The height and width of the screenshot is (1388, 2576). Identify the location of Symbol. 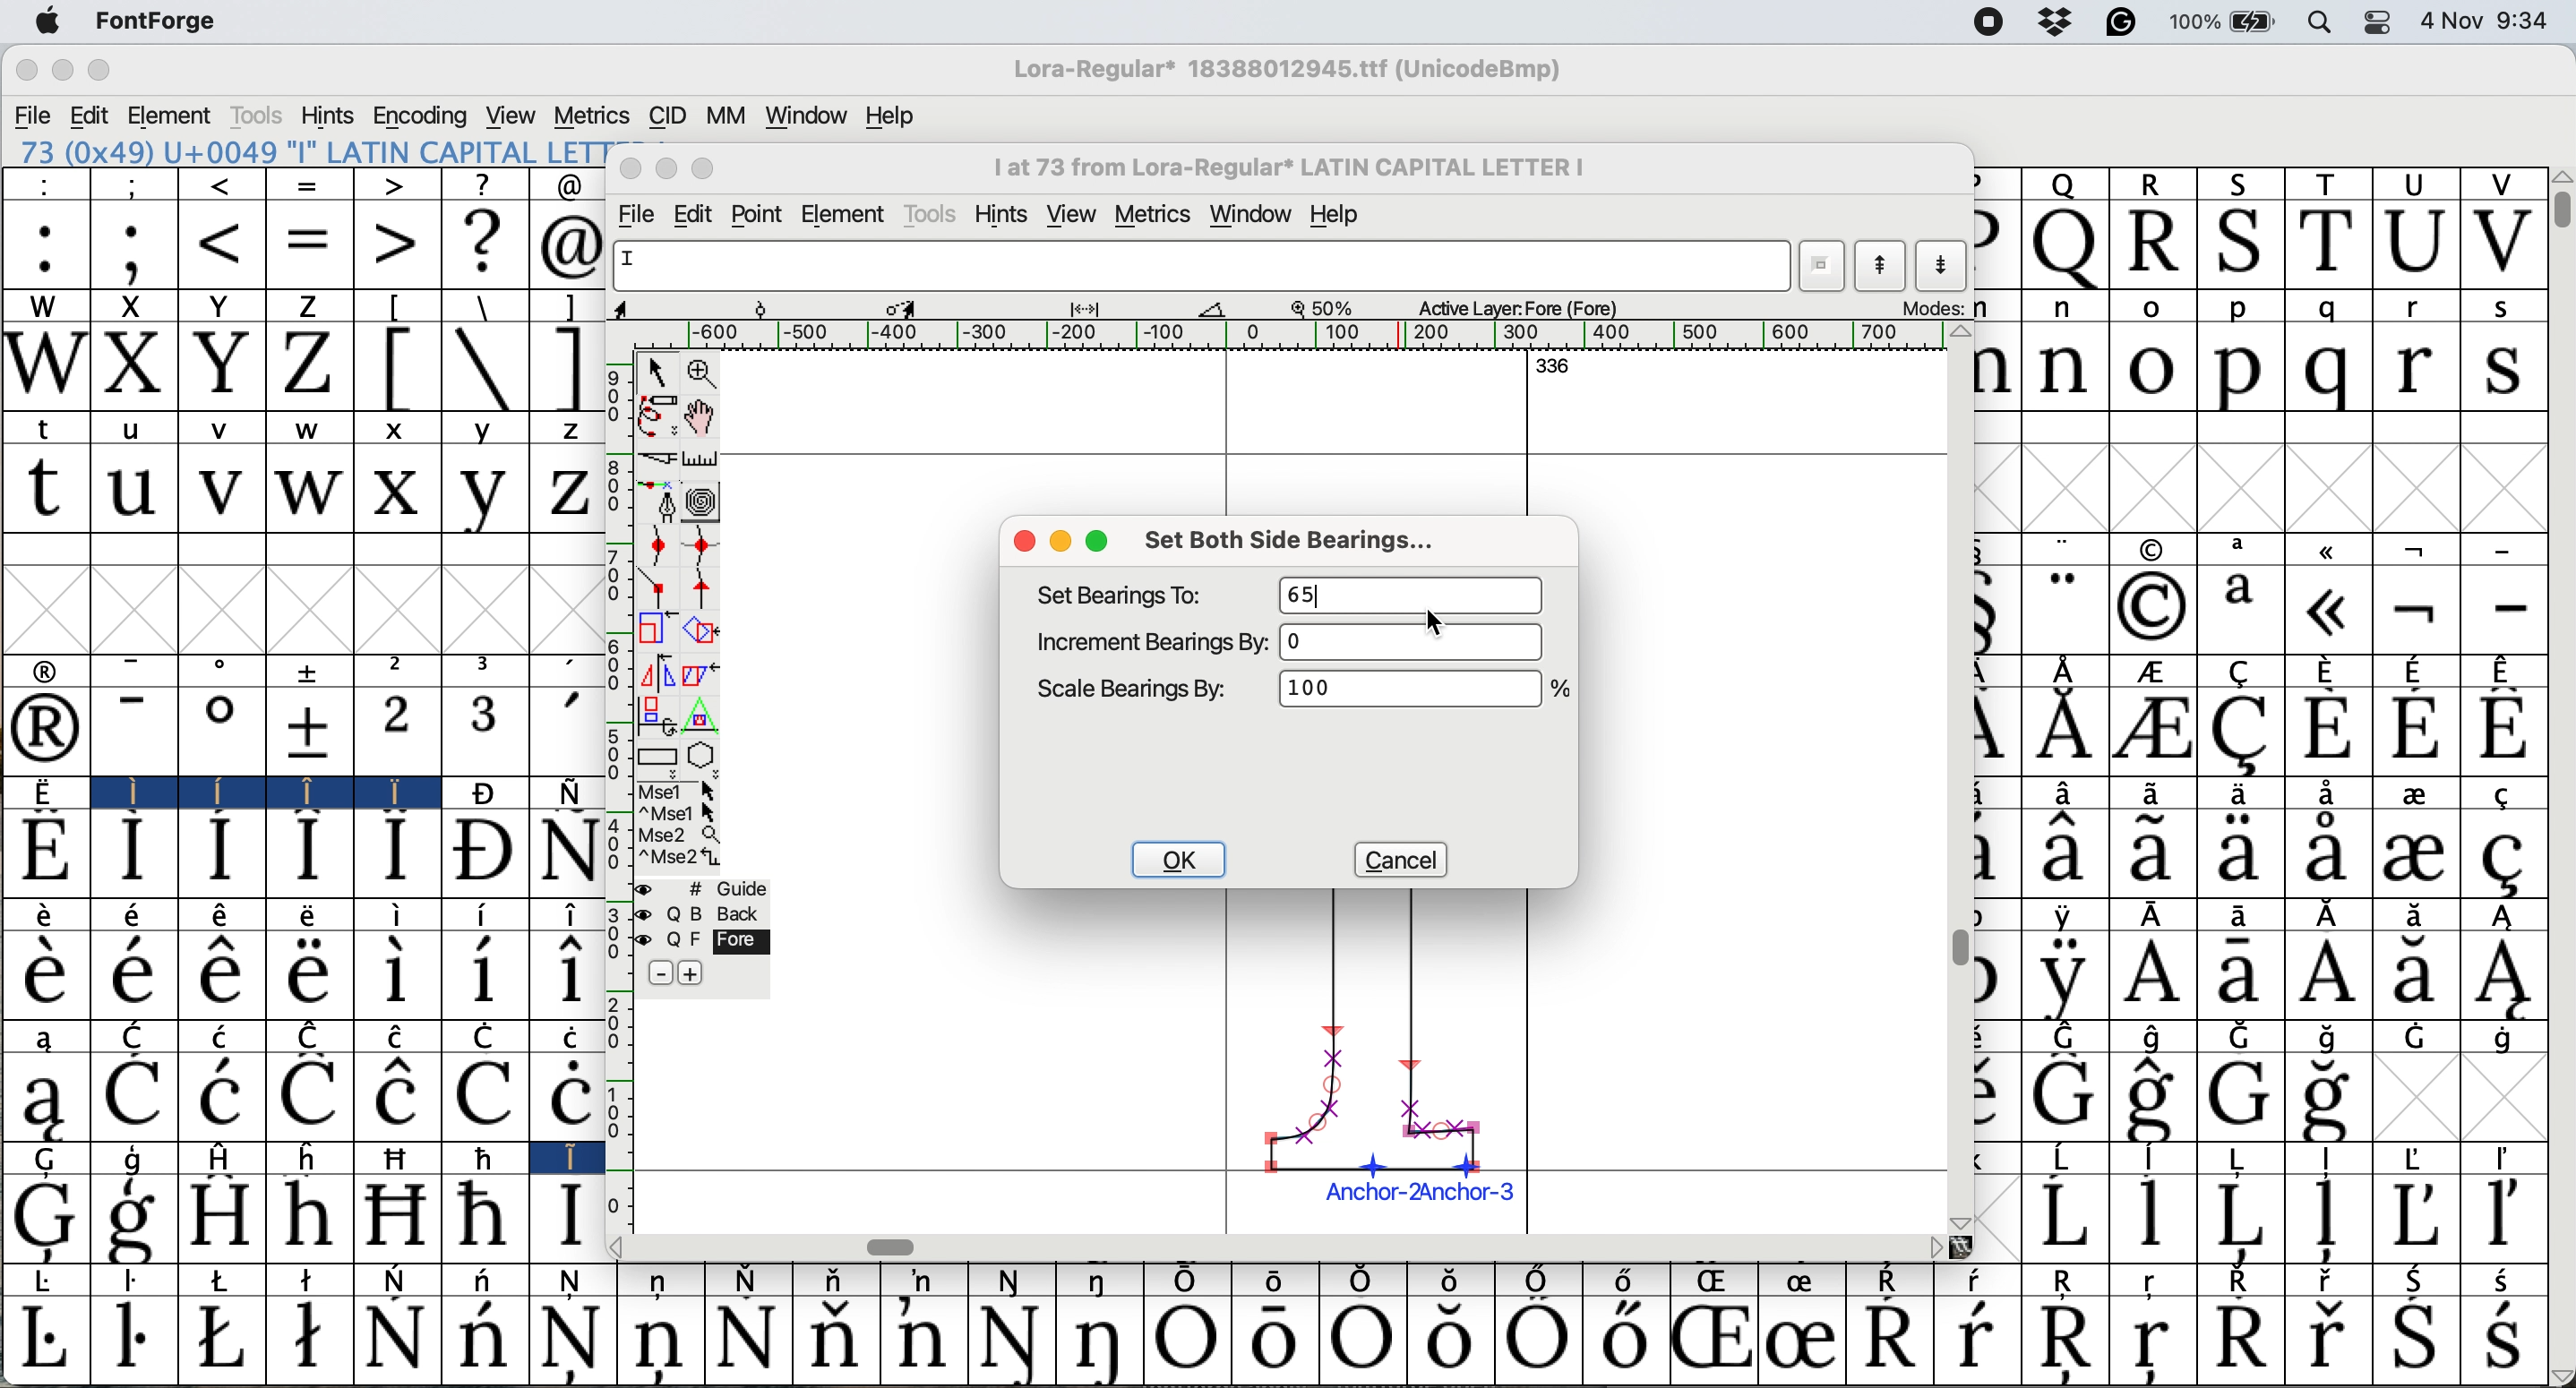
(2506, 1037).